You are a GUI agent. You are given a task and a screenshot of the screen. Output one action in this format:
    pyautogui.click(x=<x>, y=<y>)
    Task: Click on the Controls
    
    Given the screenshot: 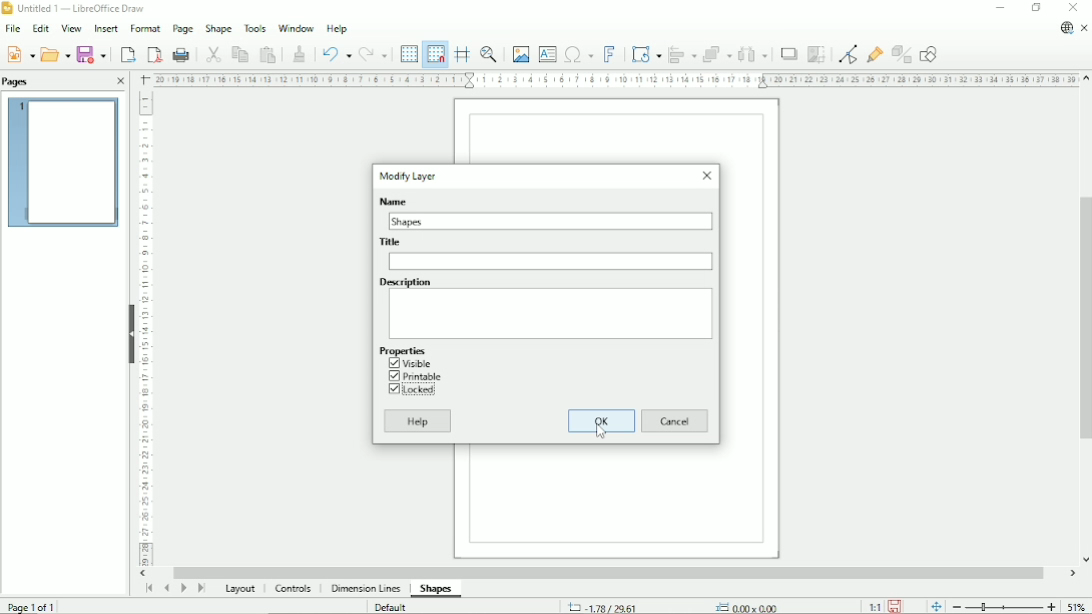 What is the action you would take?
    pyautogui.click(x=296, y=590)
    